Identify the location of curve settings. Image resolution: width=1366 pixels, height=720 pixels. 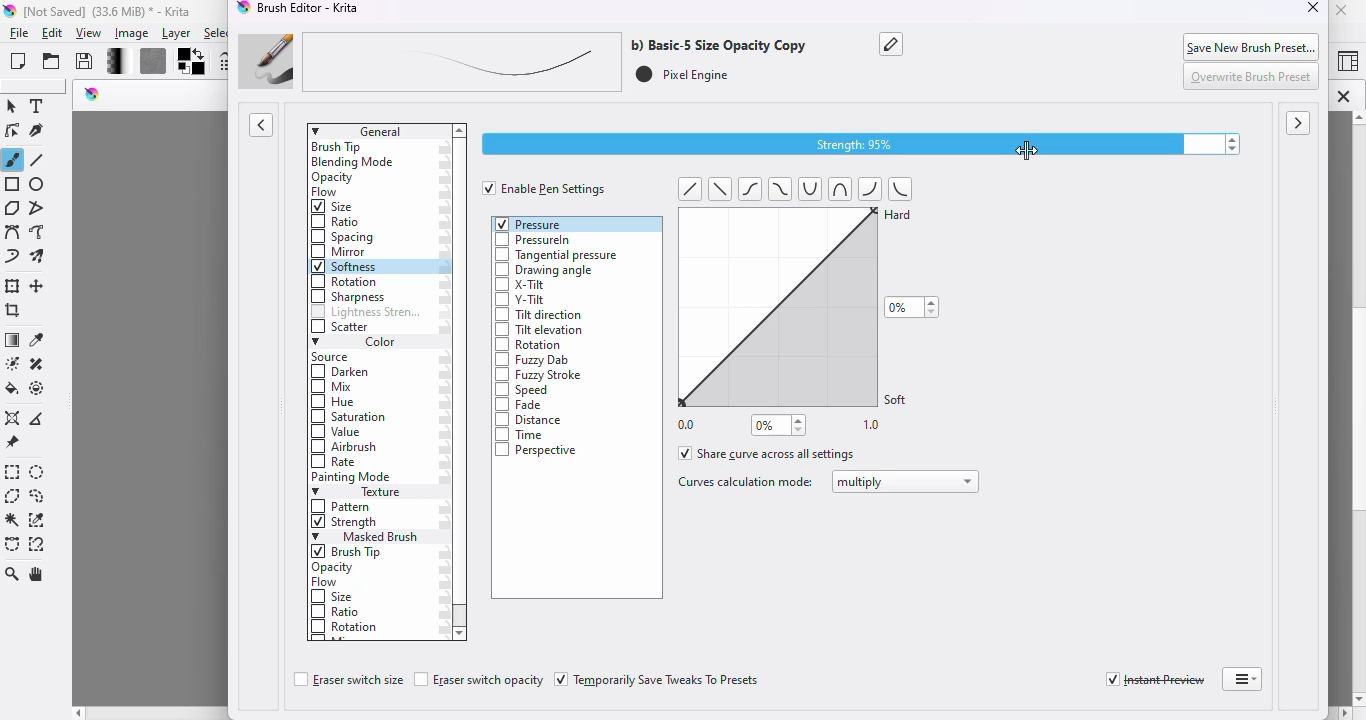
(770, 305).